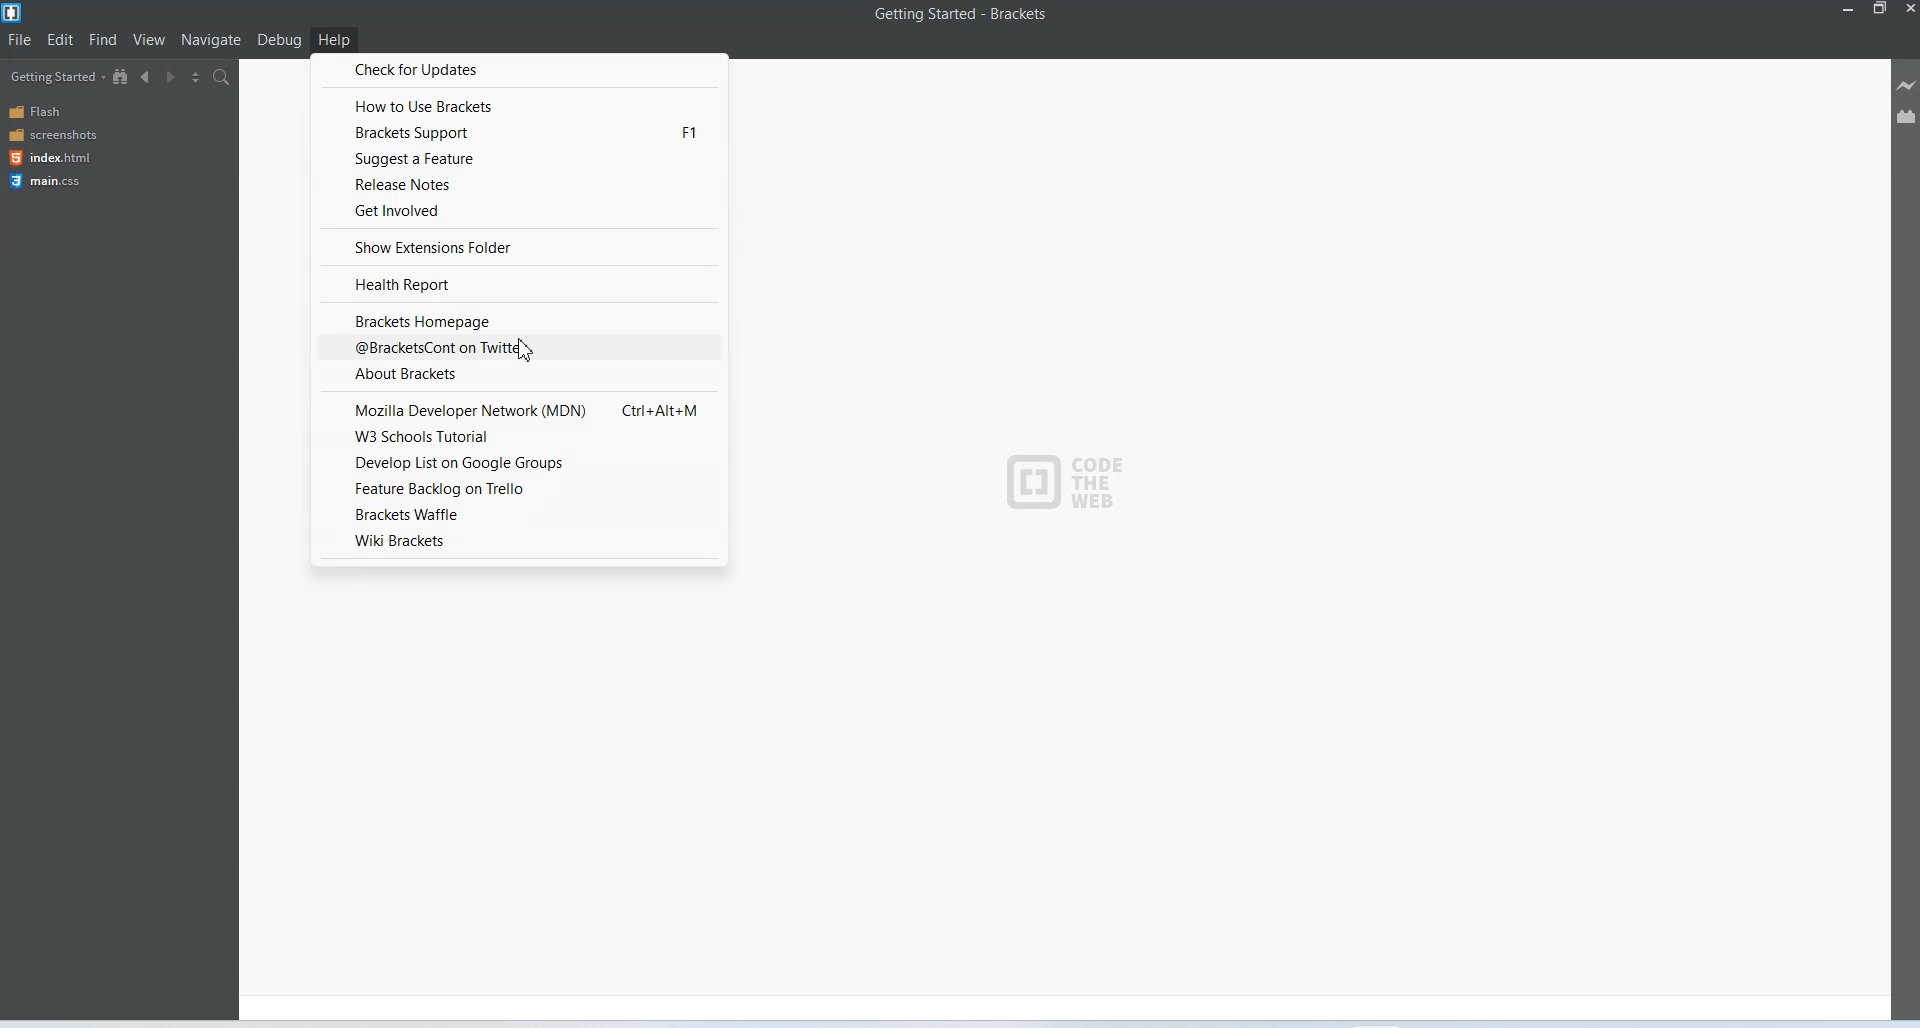 The image size is (1920, 1028). I want to click on Debug, so click(280, 41).